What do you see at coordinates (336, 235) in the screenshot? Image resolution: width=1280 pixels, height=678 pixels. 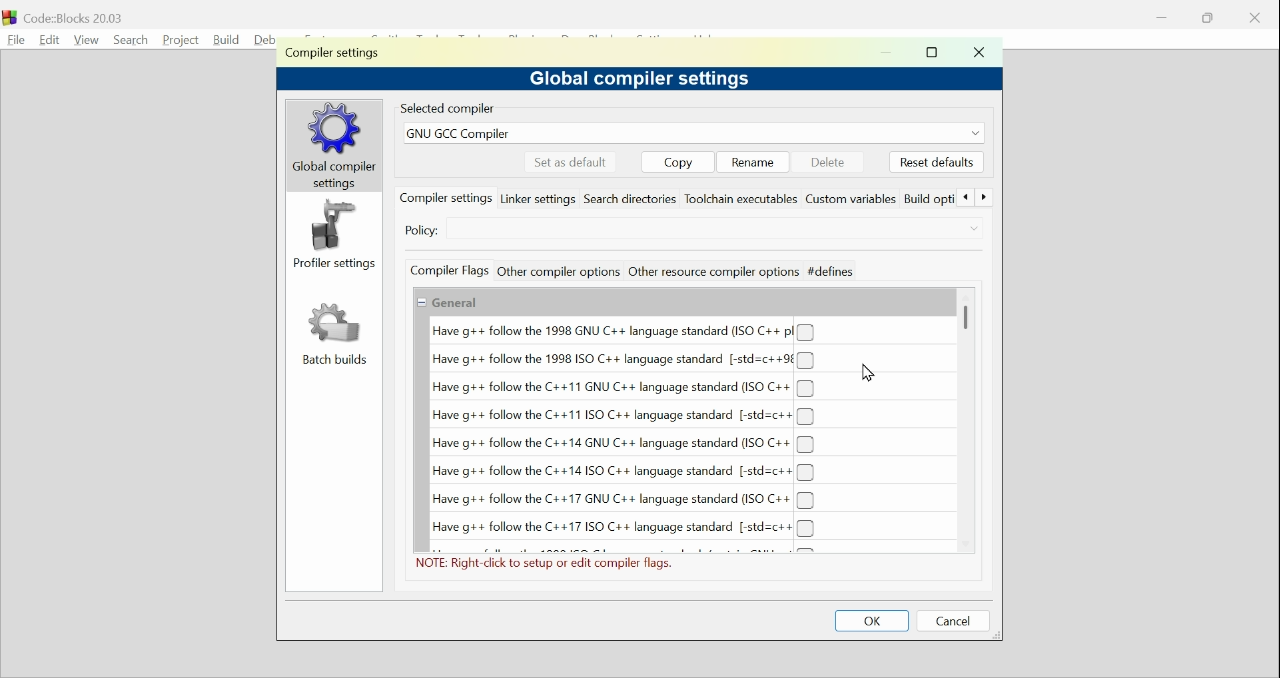 I see `Profiler setting` at bounding box center [336, 235].